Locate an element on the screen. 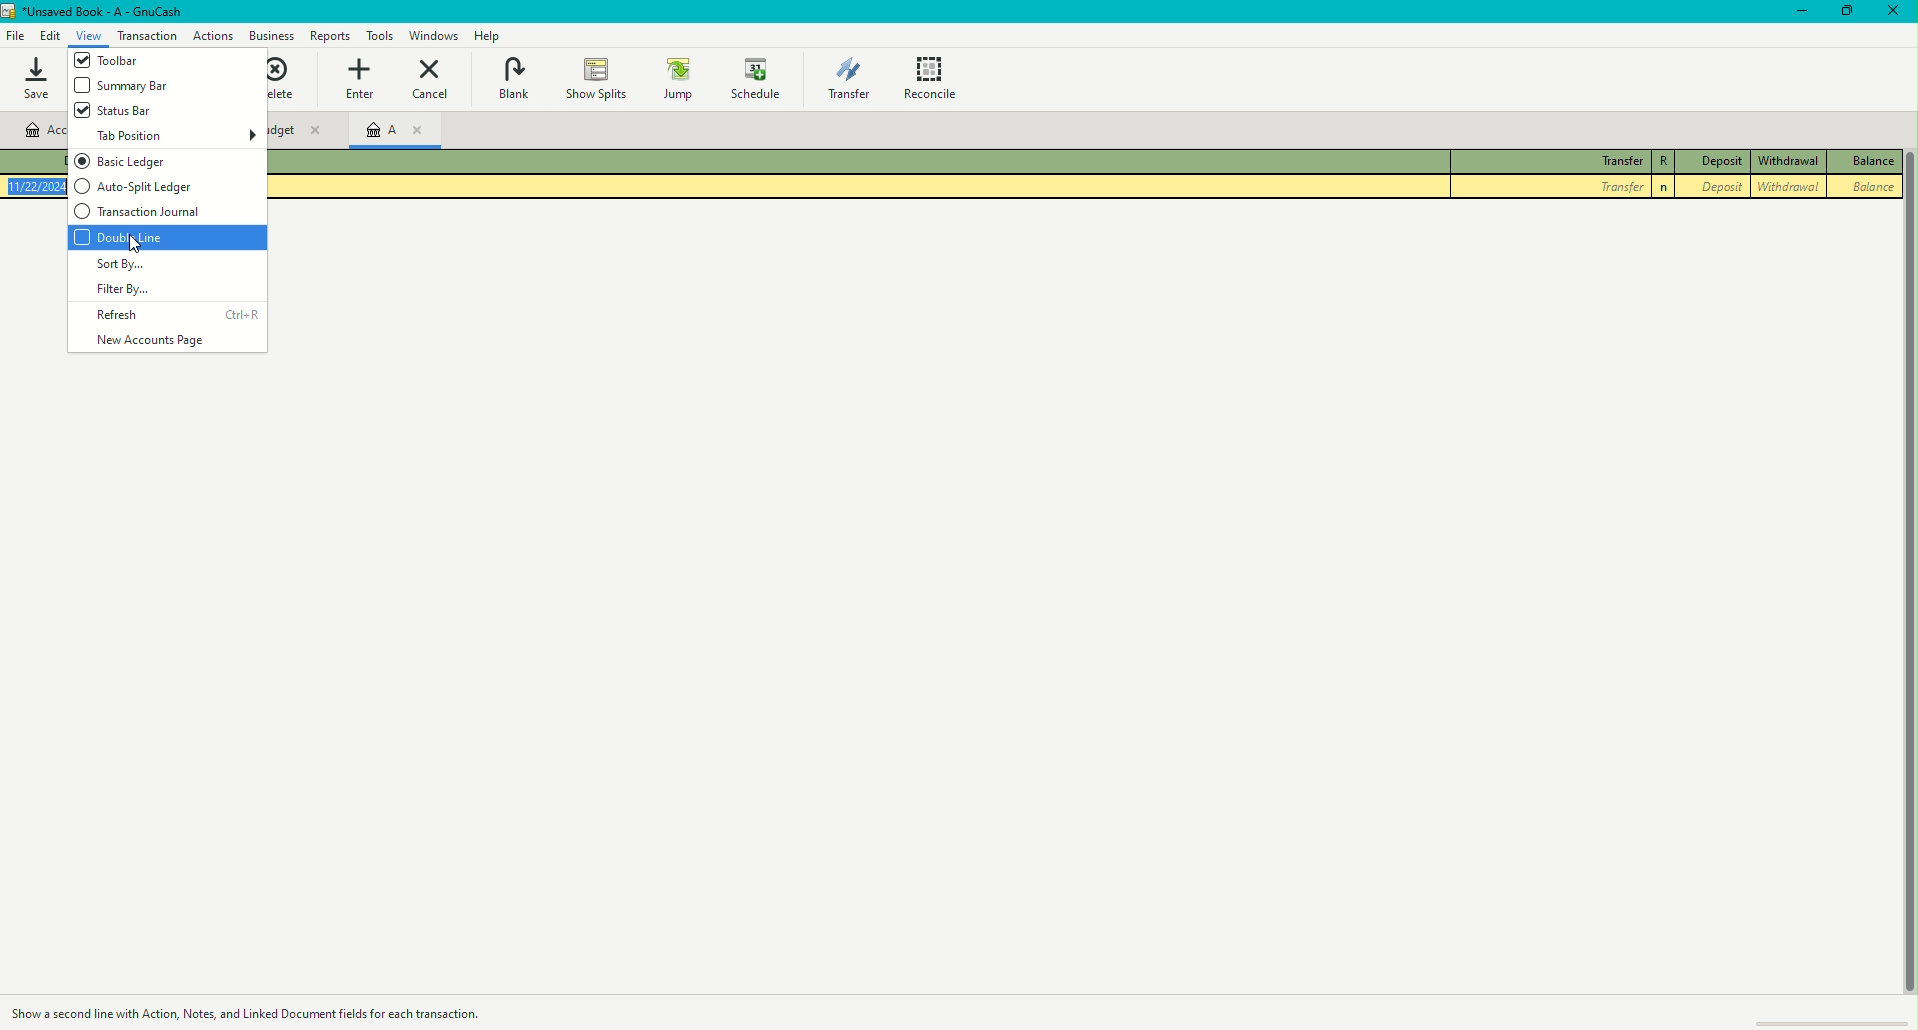  Restore is located at coordinates (1845, 12).